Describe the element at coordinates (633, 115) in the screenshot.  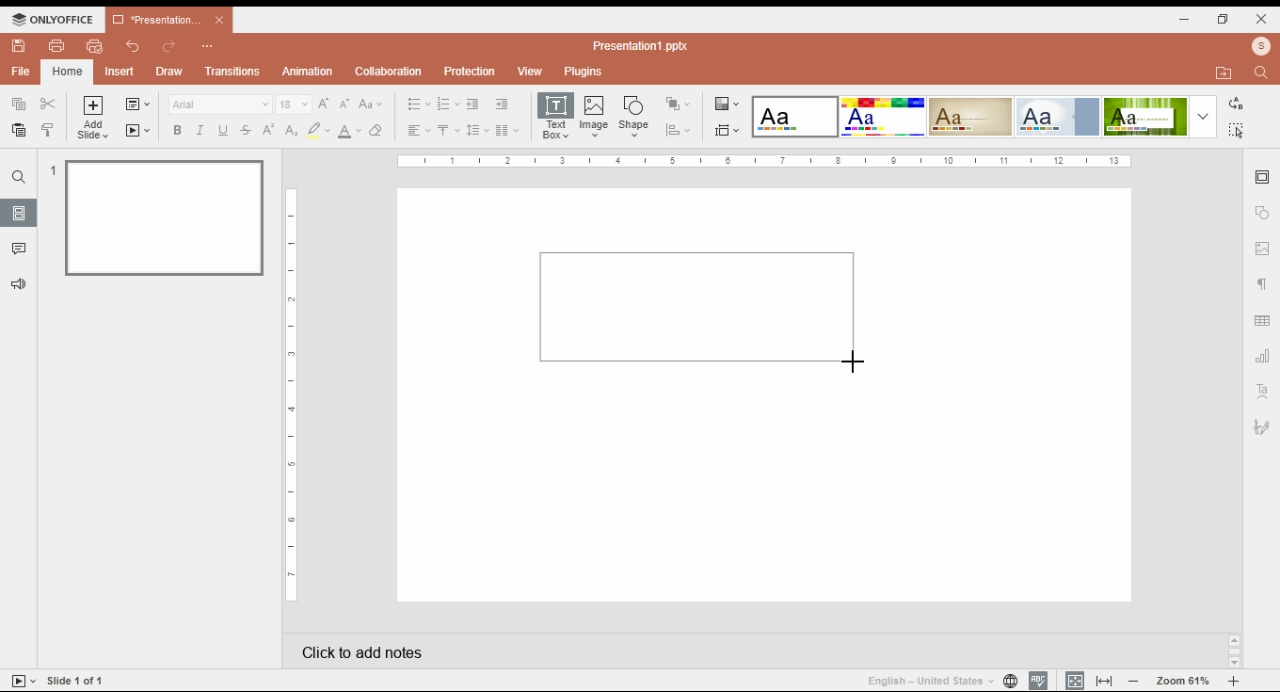
I see `insert shape` at that location.